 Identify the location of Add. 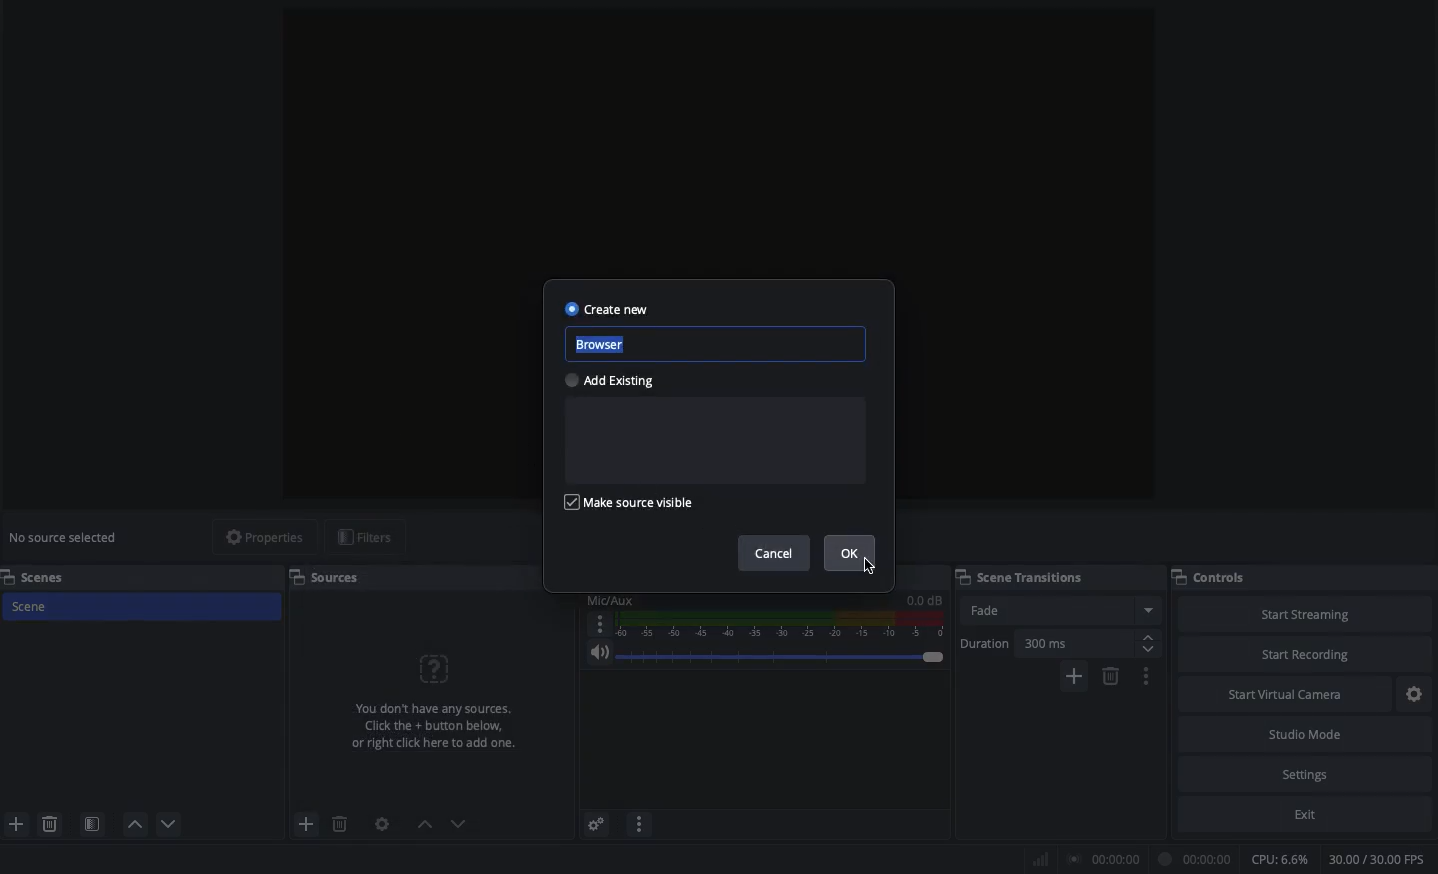
(1074, 676).